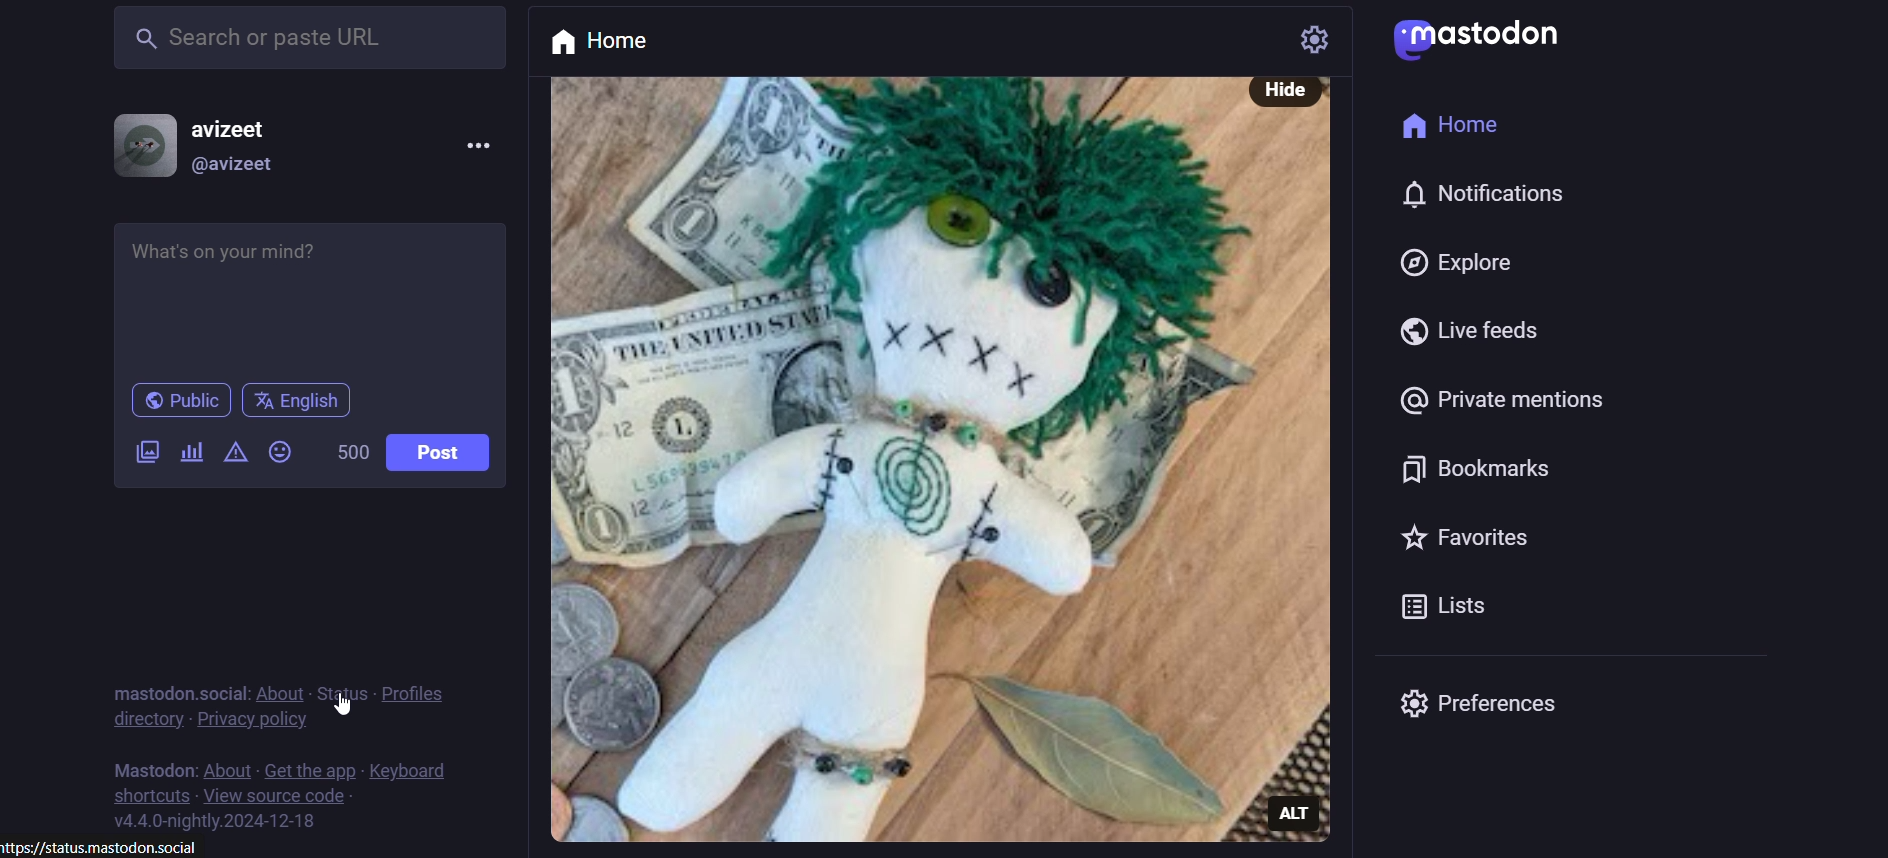 The image size is (1888, 858). Describe the element at coordinates (1294, 805) in the screenshot. I see `ALT` at that location.